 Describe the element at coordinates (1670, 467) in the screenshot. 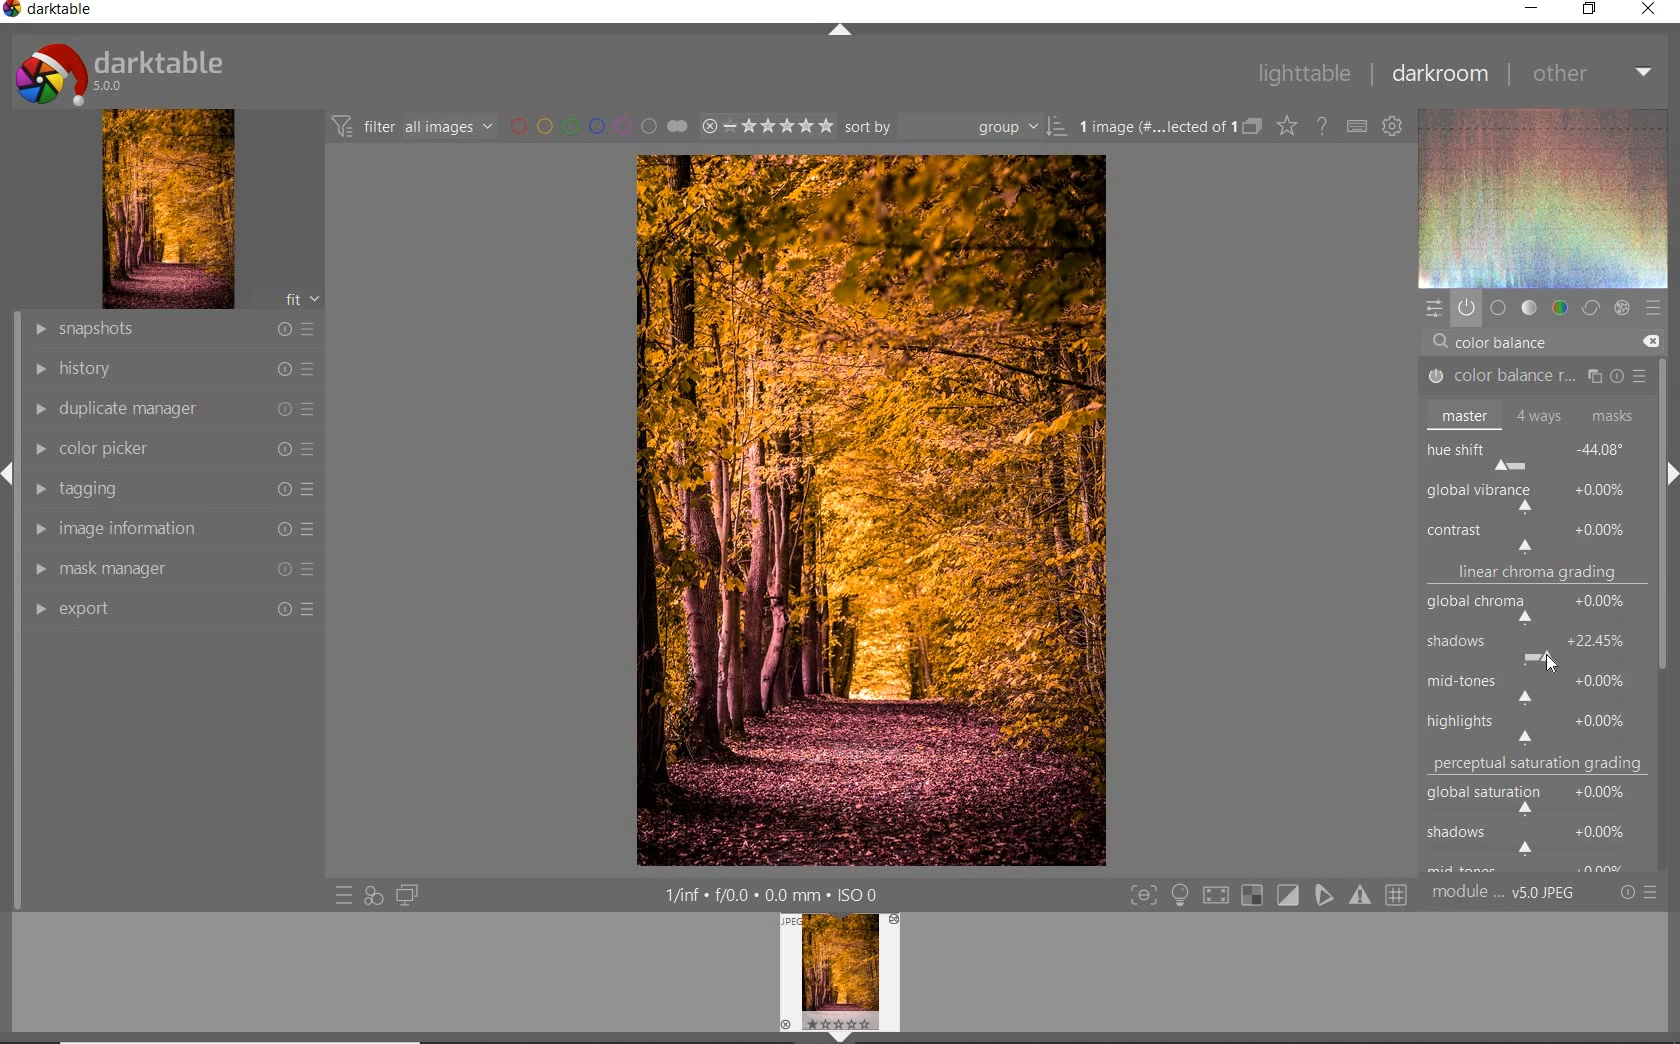

I see `expand/collapse` at that location.